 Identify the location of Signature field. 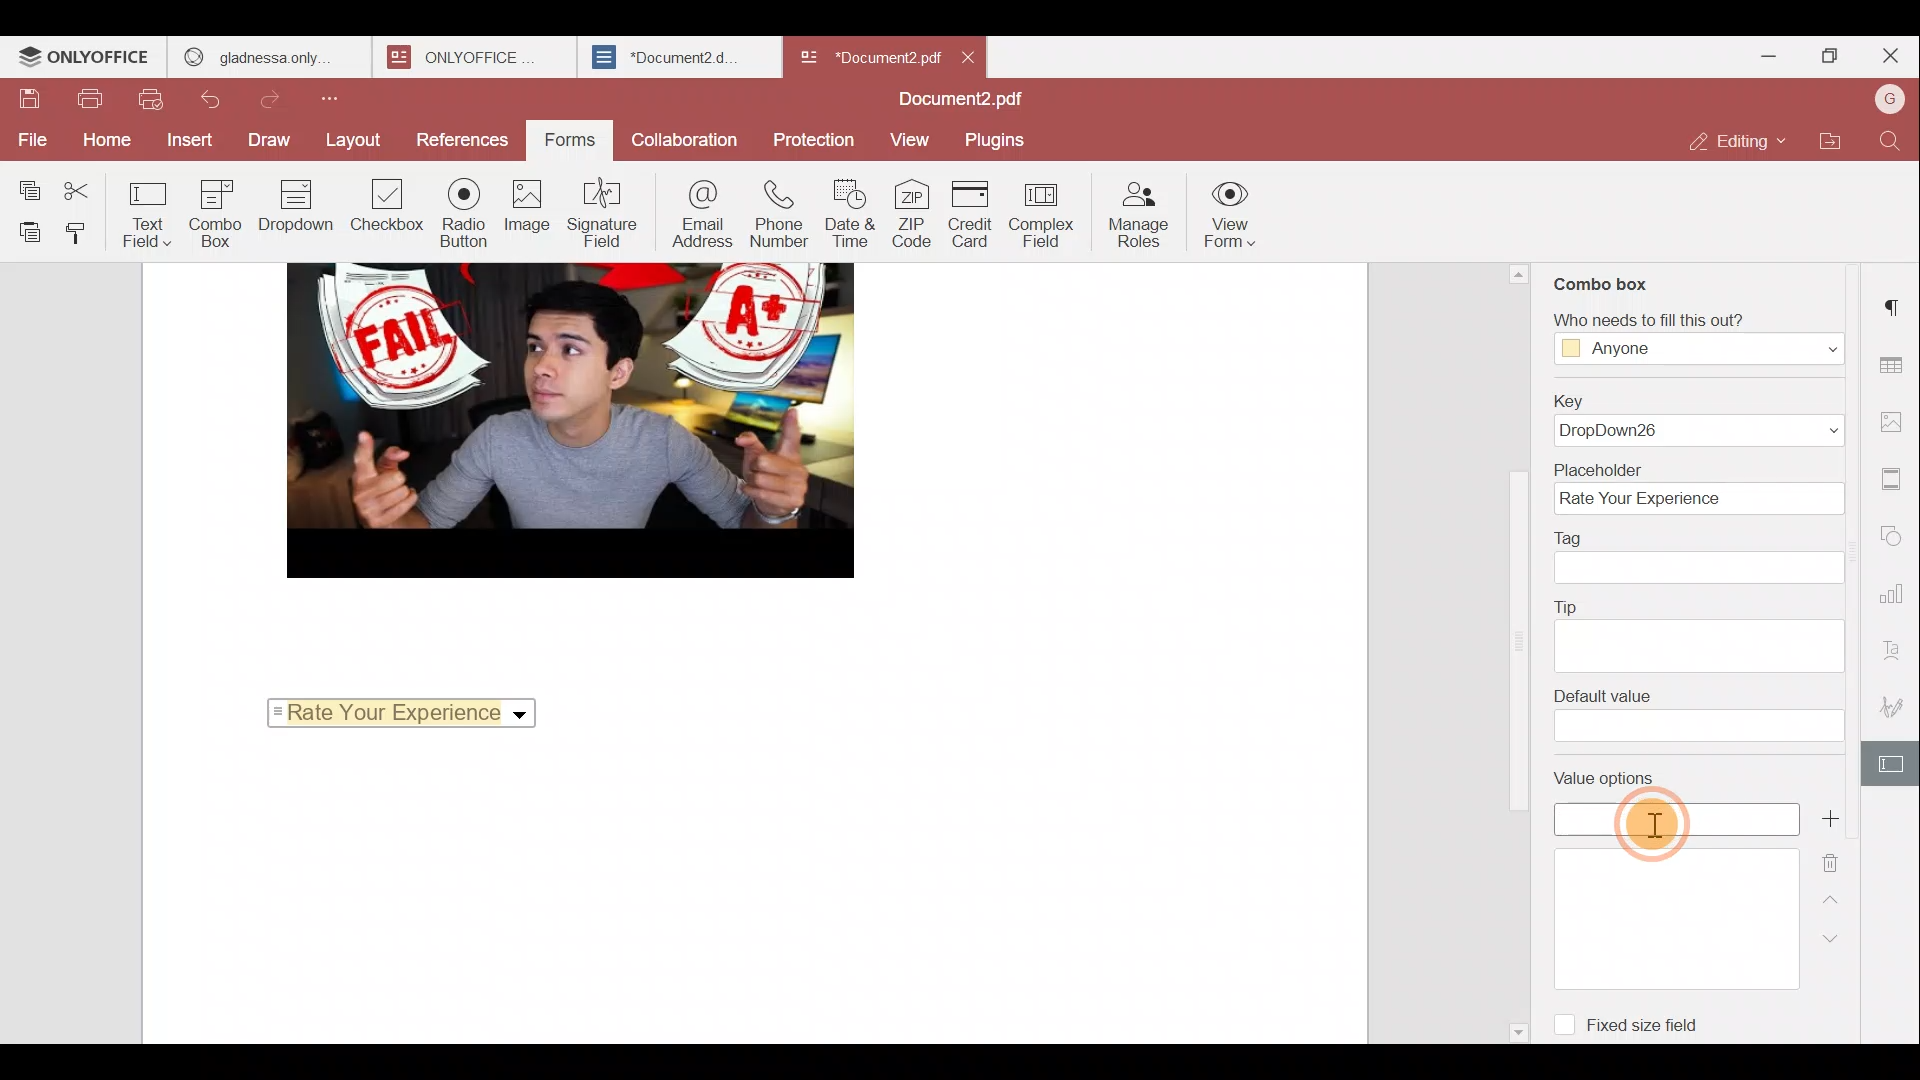
(602, 212).